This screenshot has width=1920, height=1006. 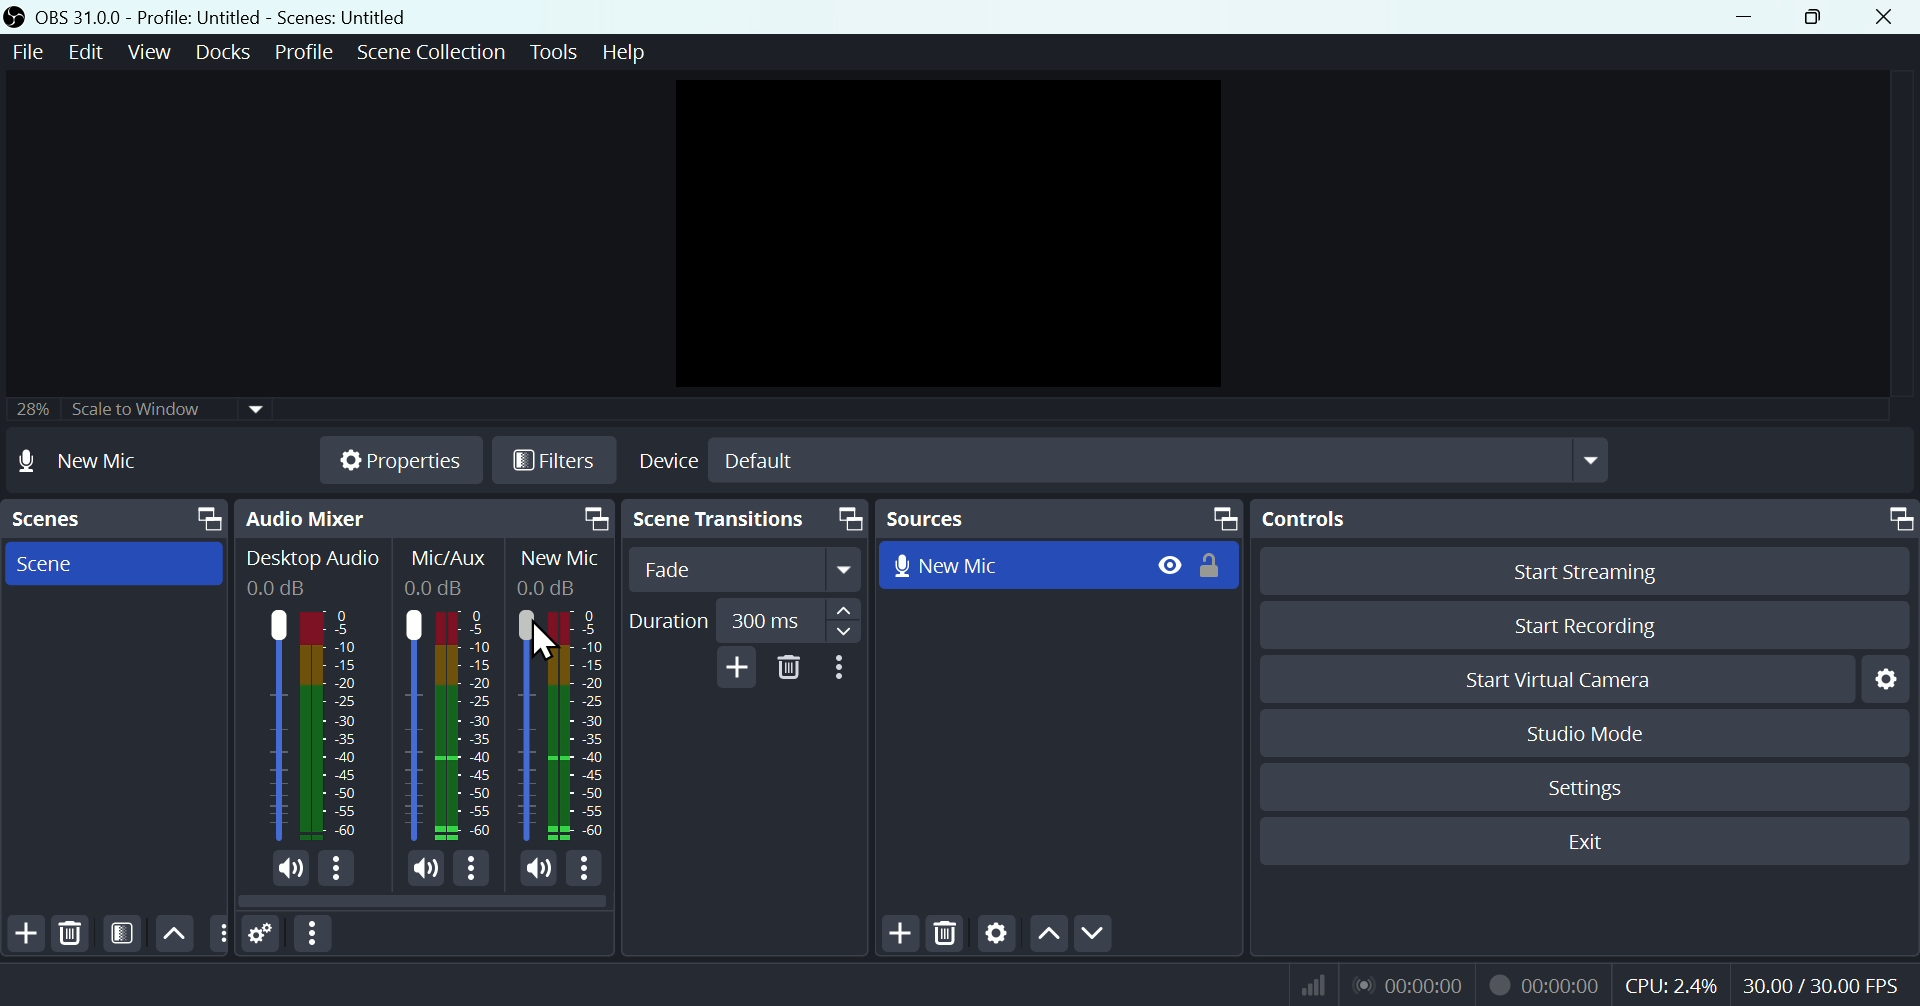 I want to click on Controls, so click(x=1589, y=519).